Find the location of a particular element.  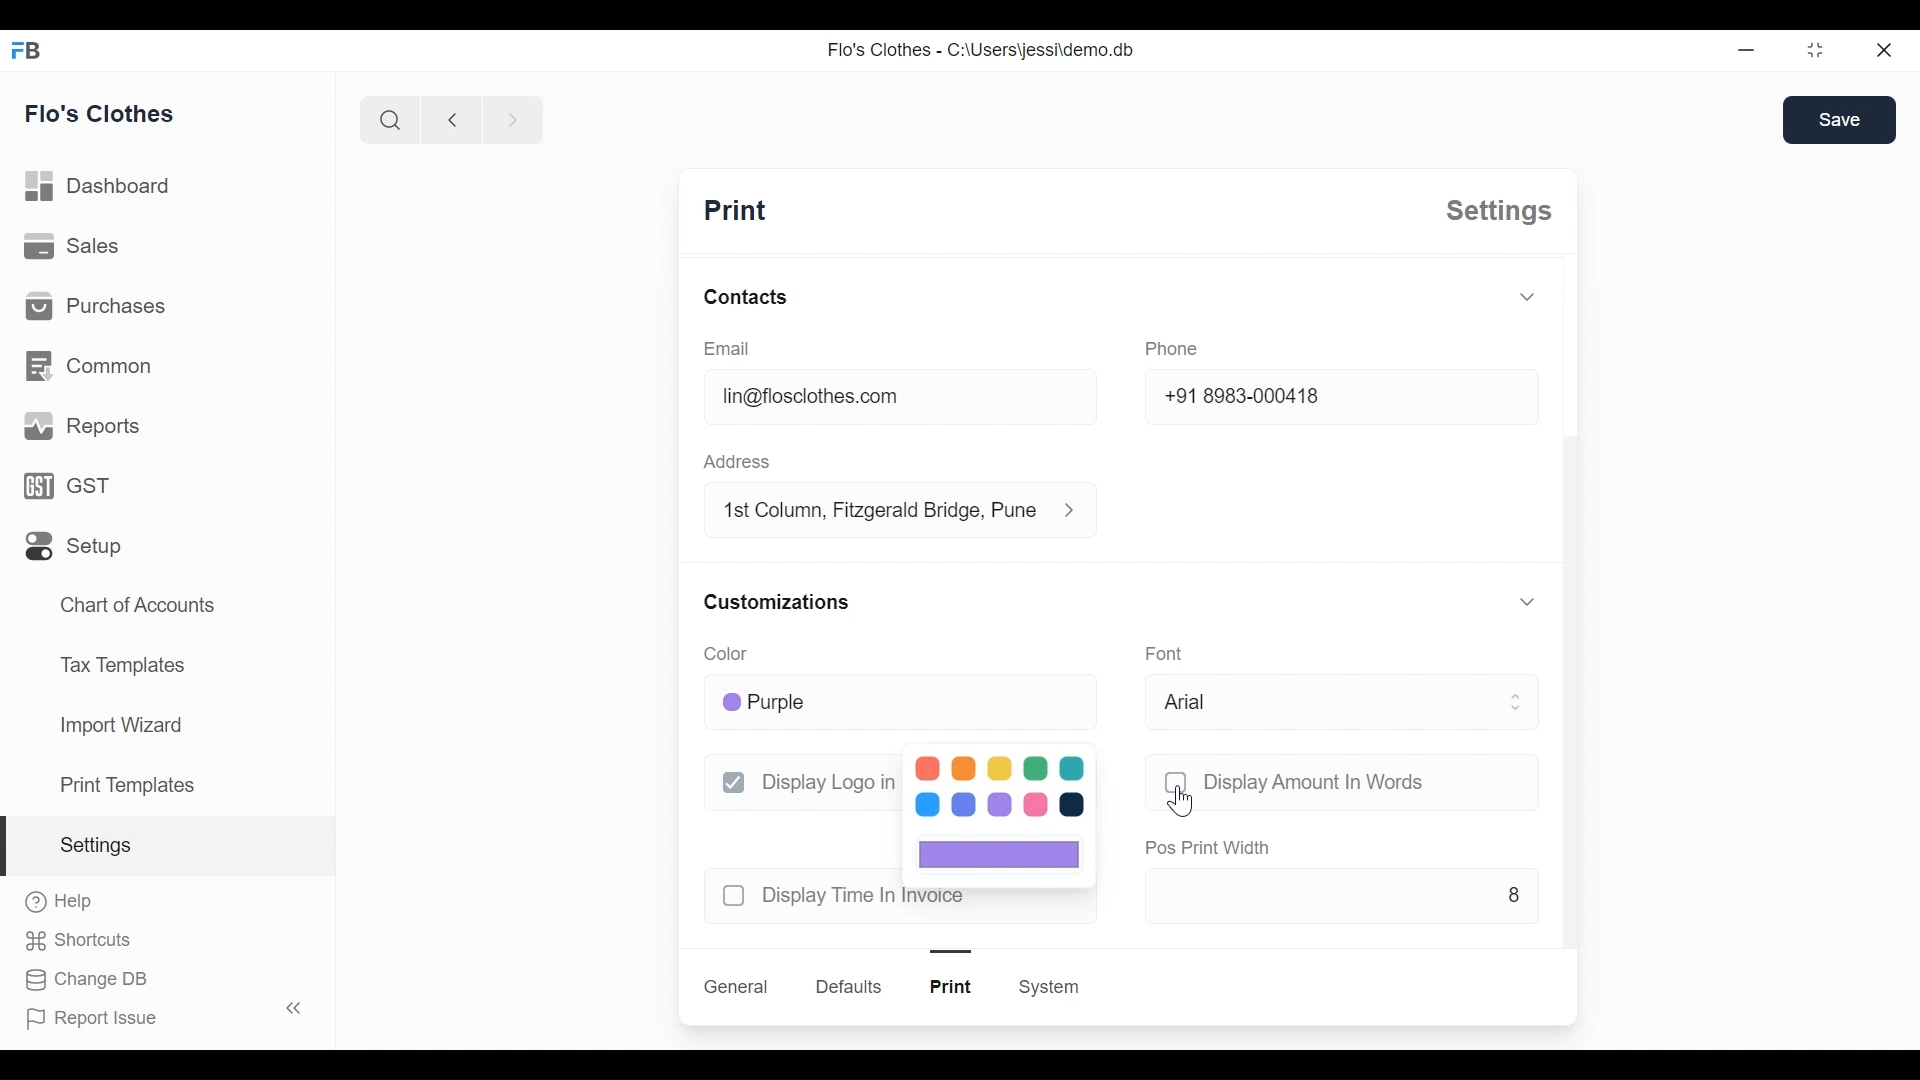

sales is located at coordinates (72, 244).